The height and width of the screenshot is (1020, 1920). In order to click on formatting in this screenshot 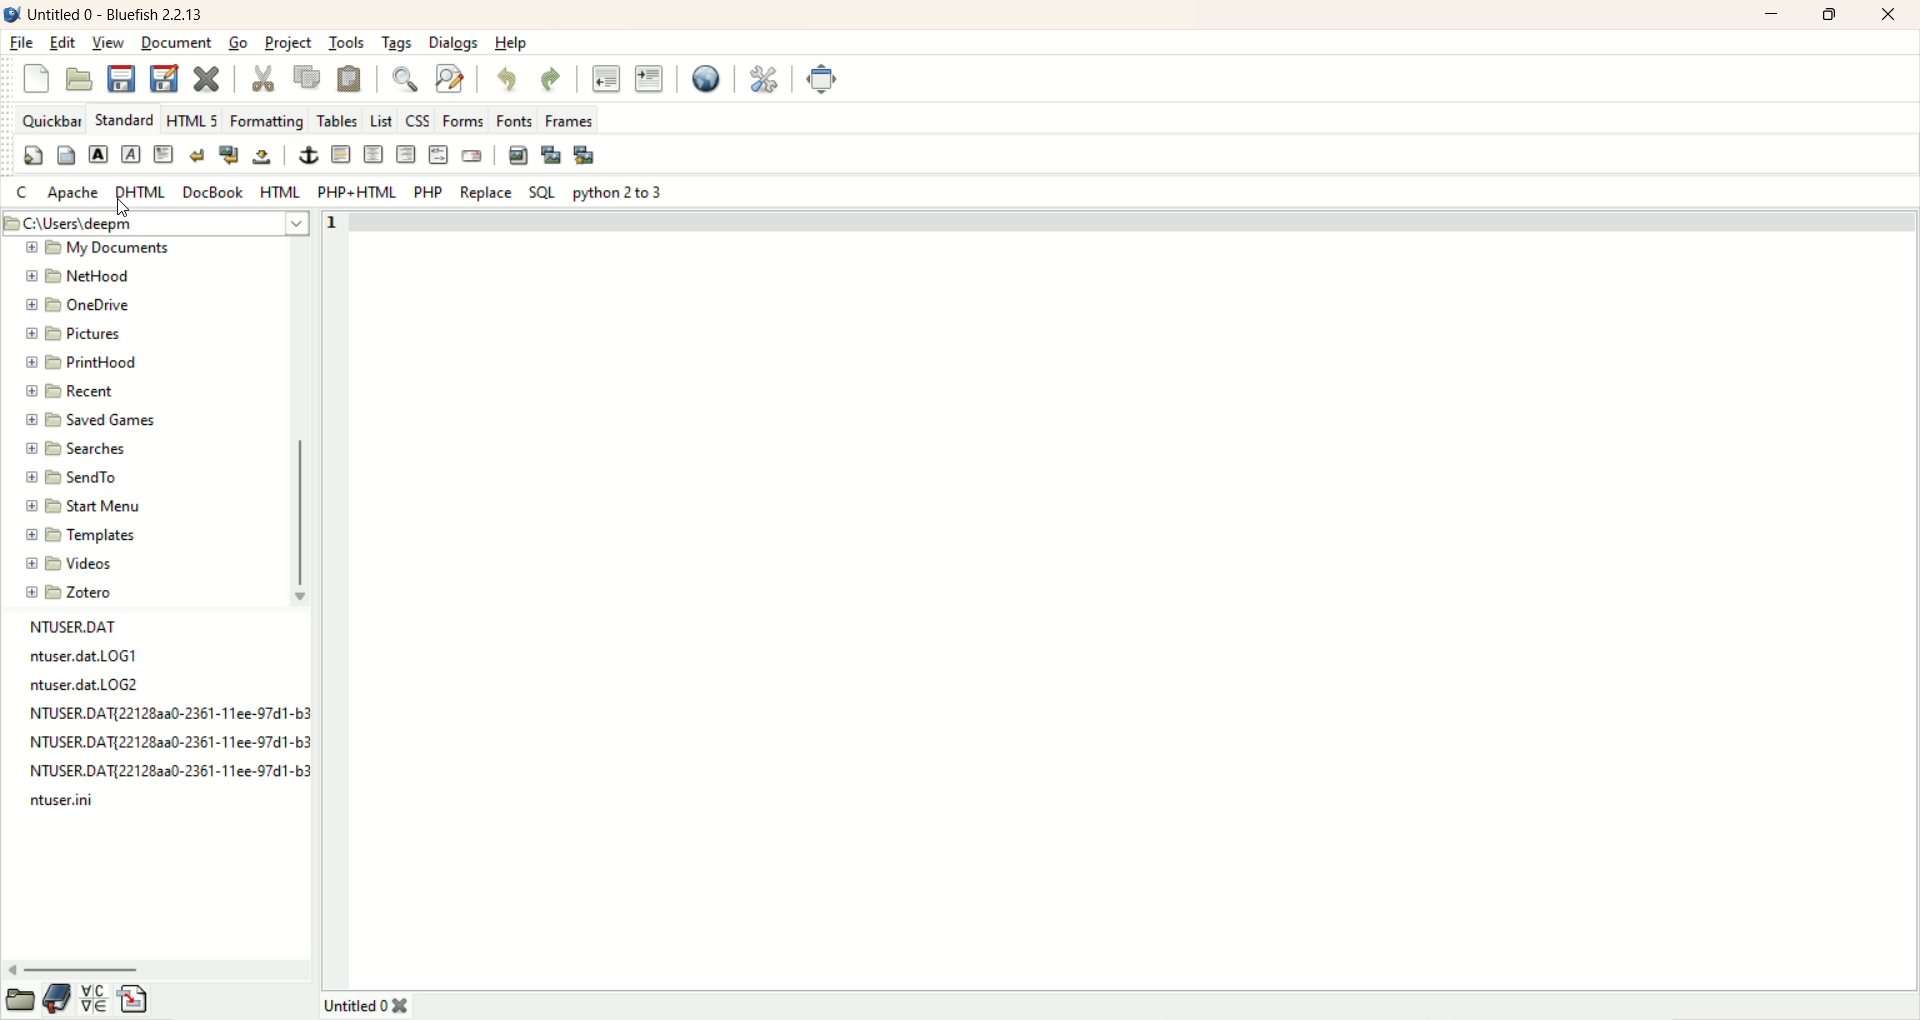, I will do `click(270, 118)`.